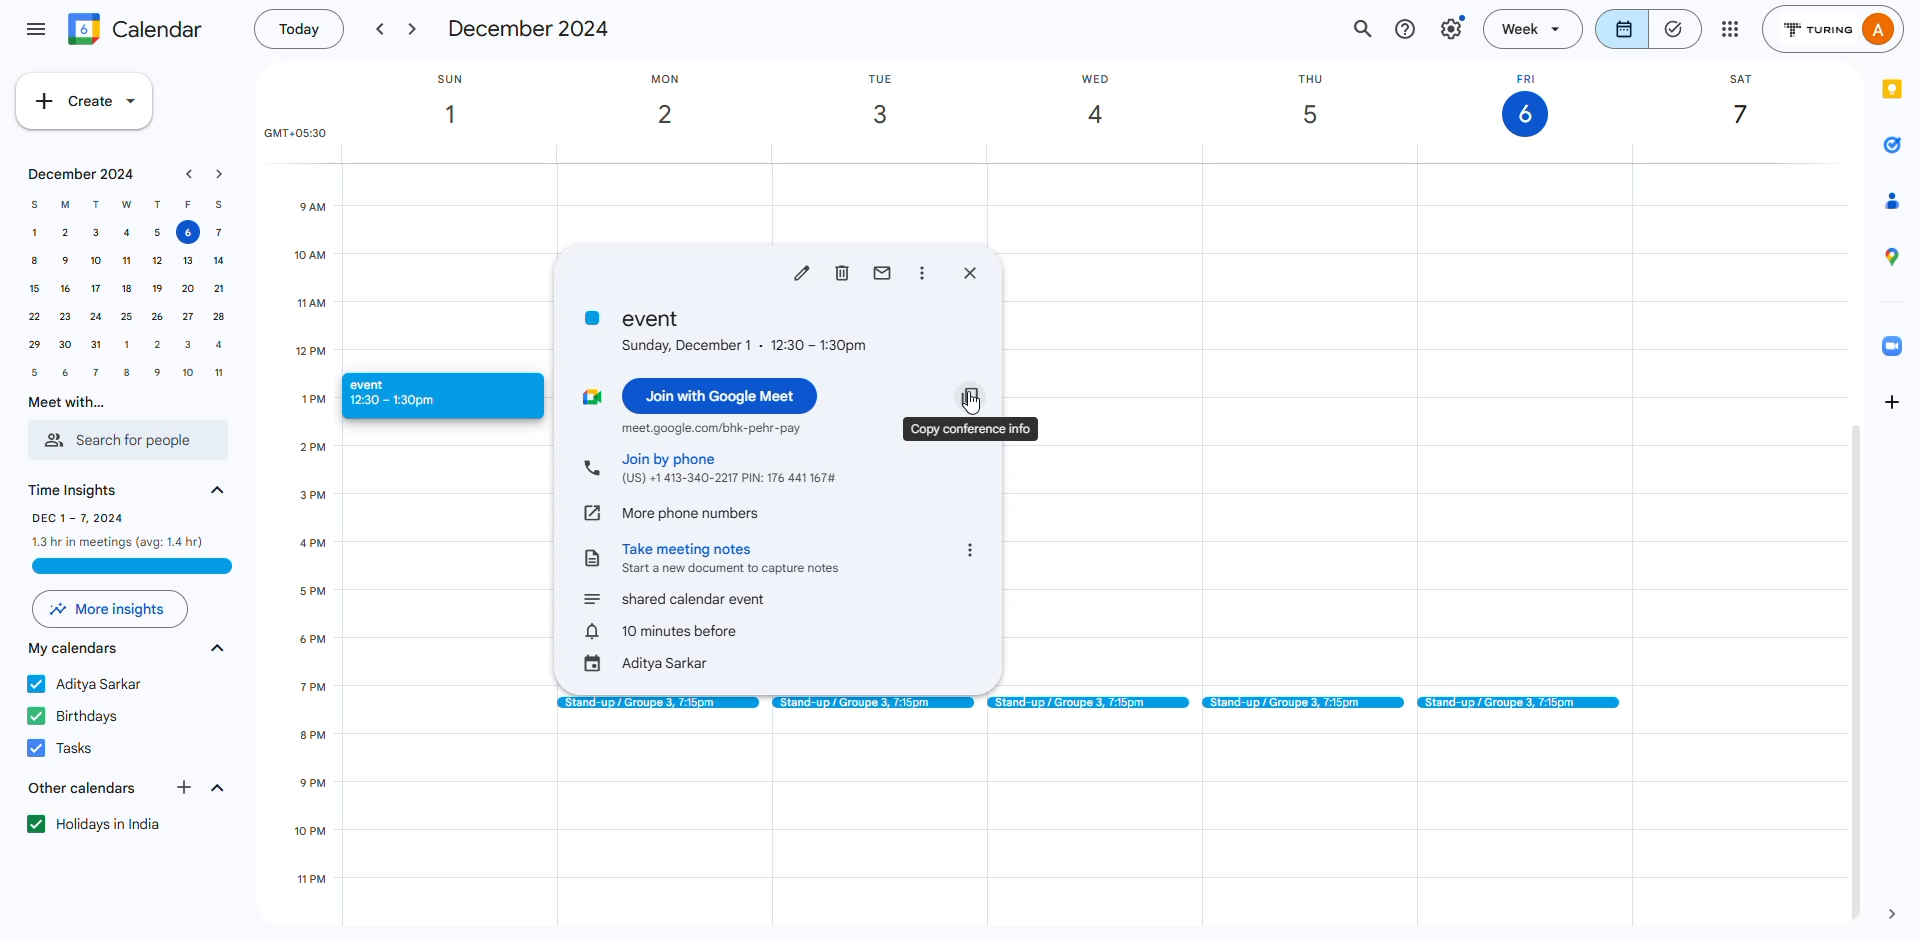 This screenshot has height=940, width=1920. What do you see at coordinates (220, 345) in the screenshot?
I see `4` at bounding box center [220, 345].